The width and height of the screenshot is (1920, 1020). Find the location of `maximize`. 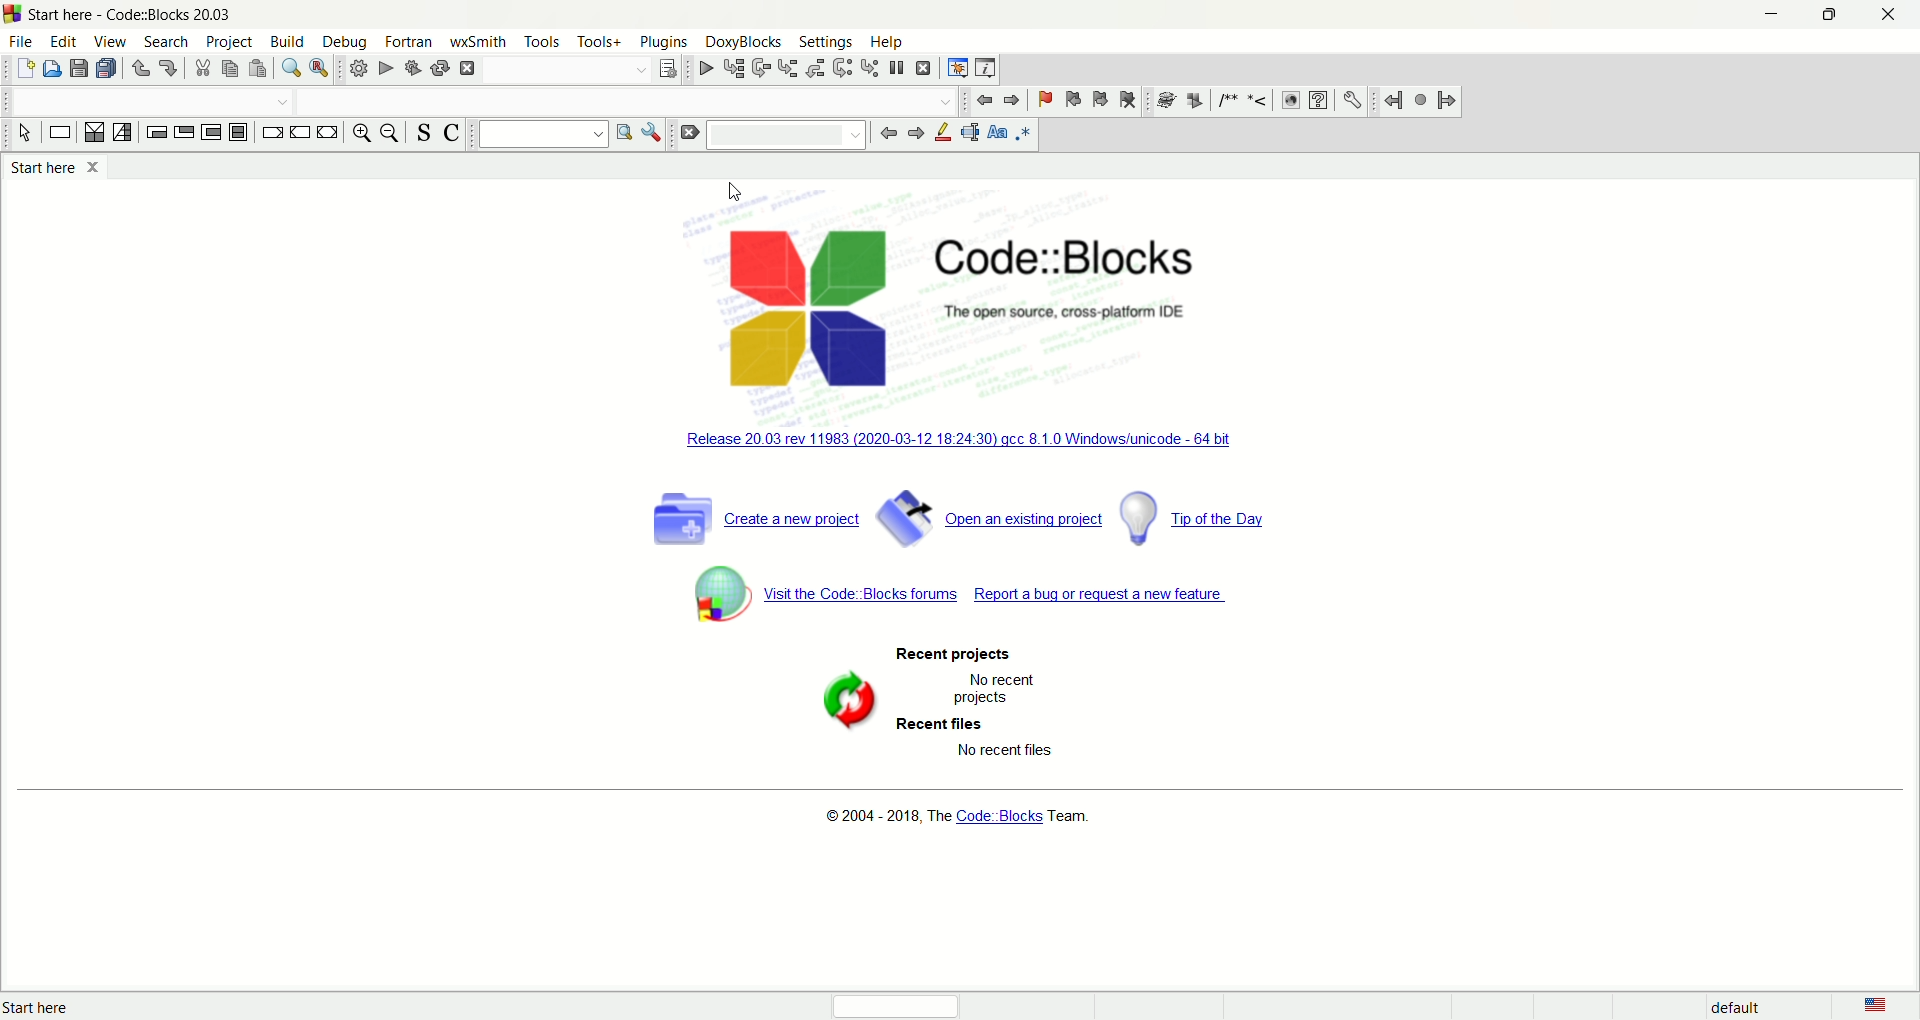

maximize is located at coordinates (1828, 13).